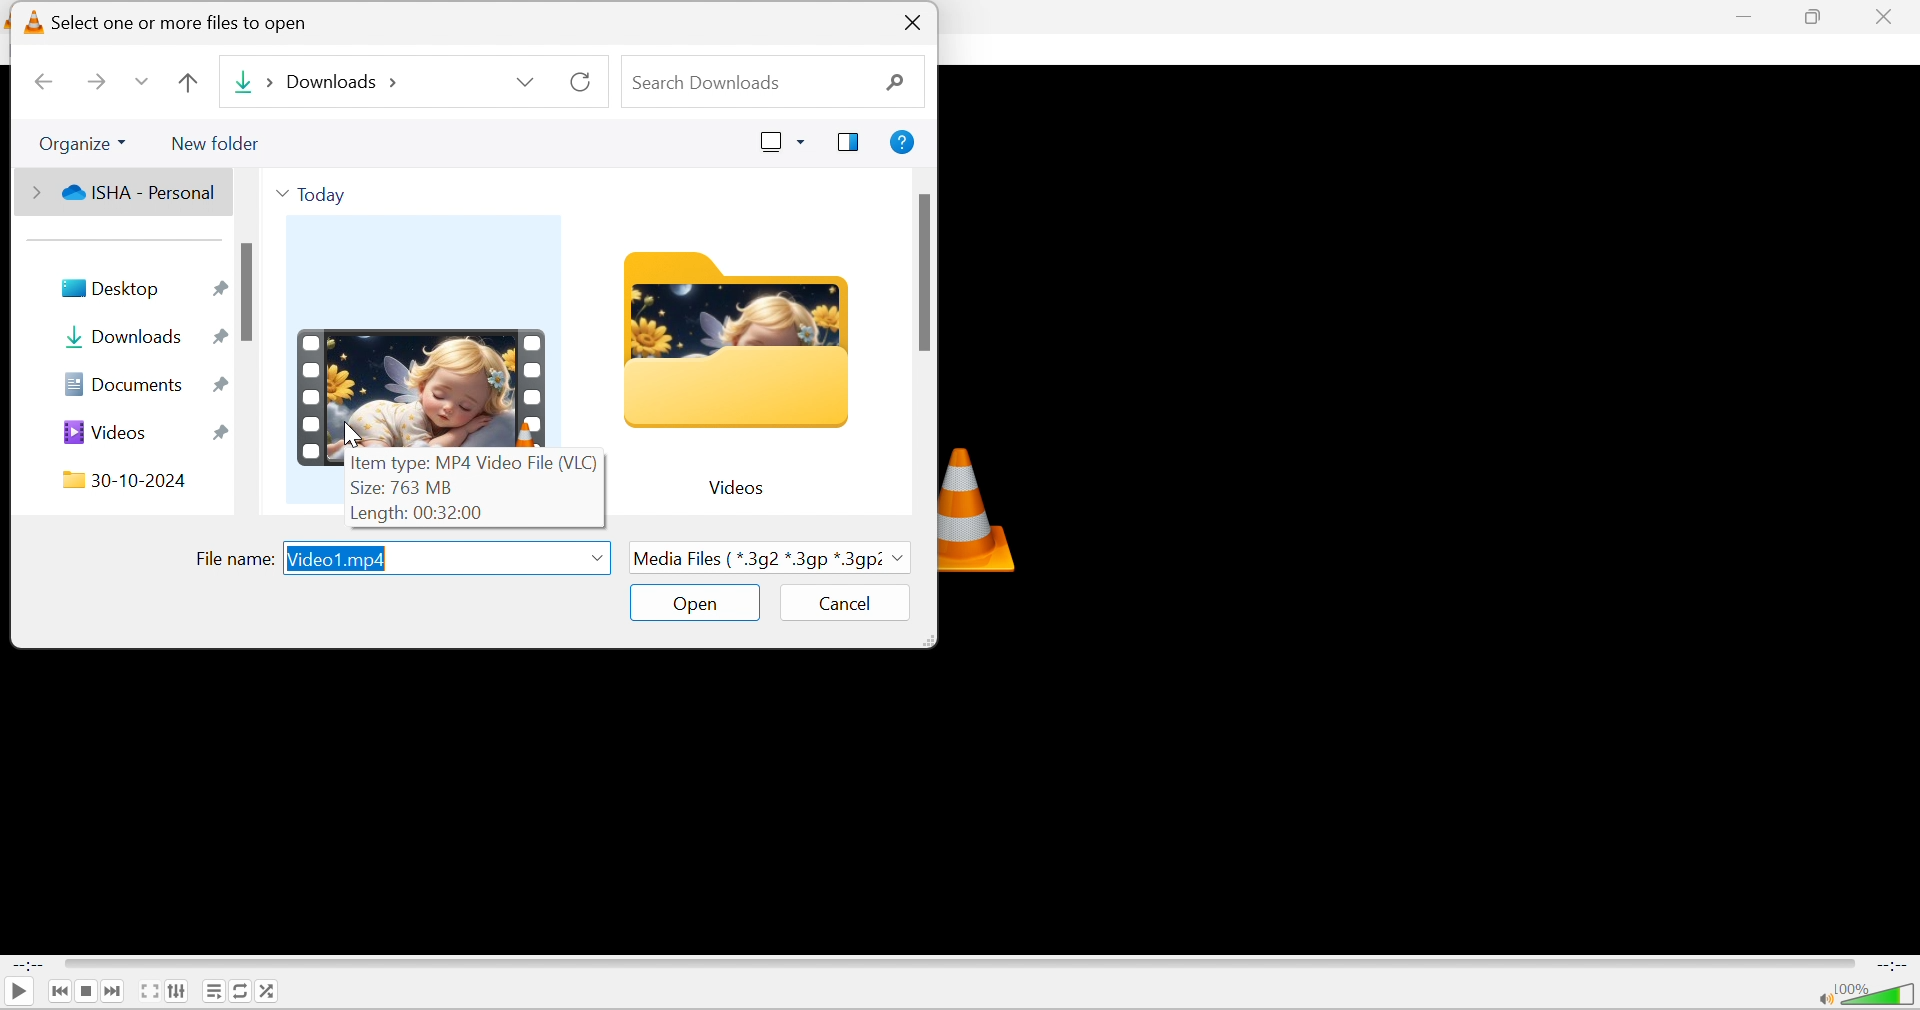 The width and height of the screenshot is (1920, 1010). What do you see at coordinates (1823, 998) in the screenshot?
I see `Mute/unmute` at bounding box center [1823, 998].